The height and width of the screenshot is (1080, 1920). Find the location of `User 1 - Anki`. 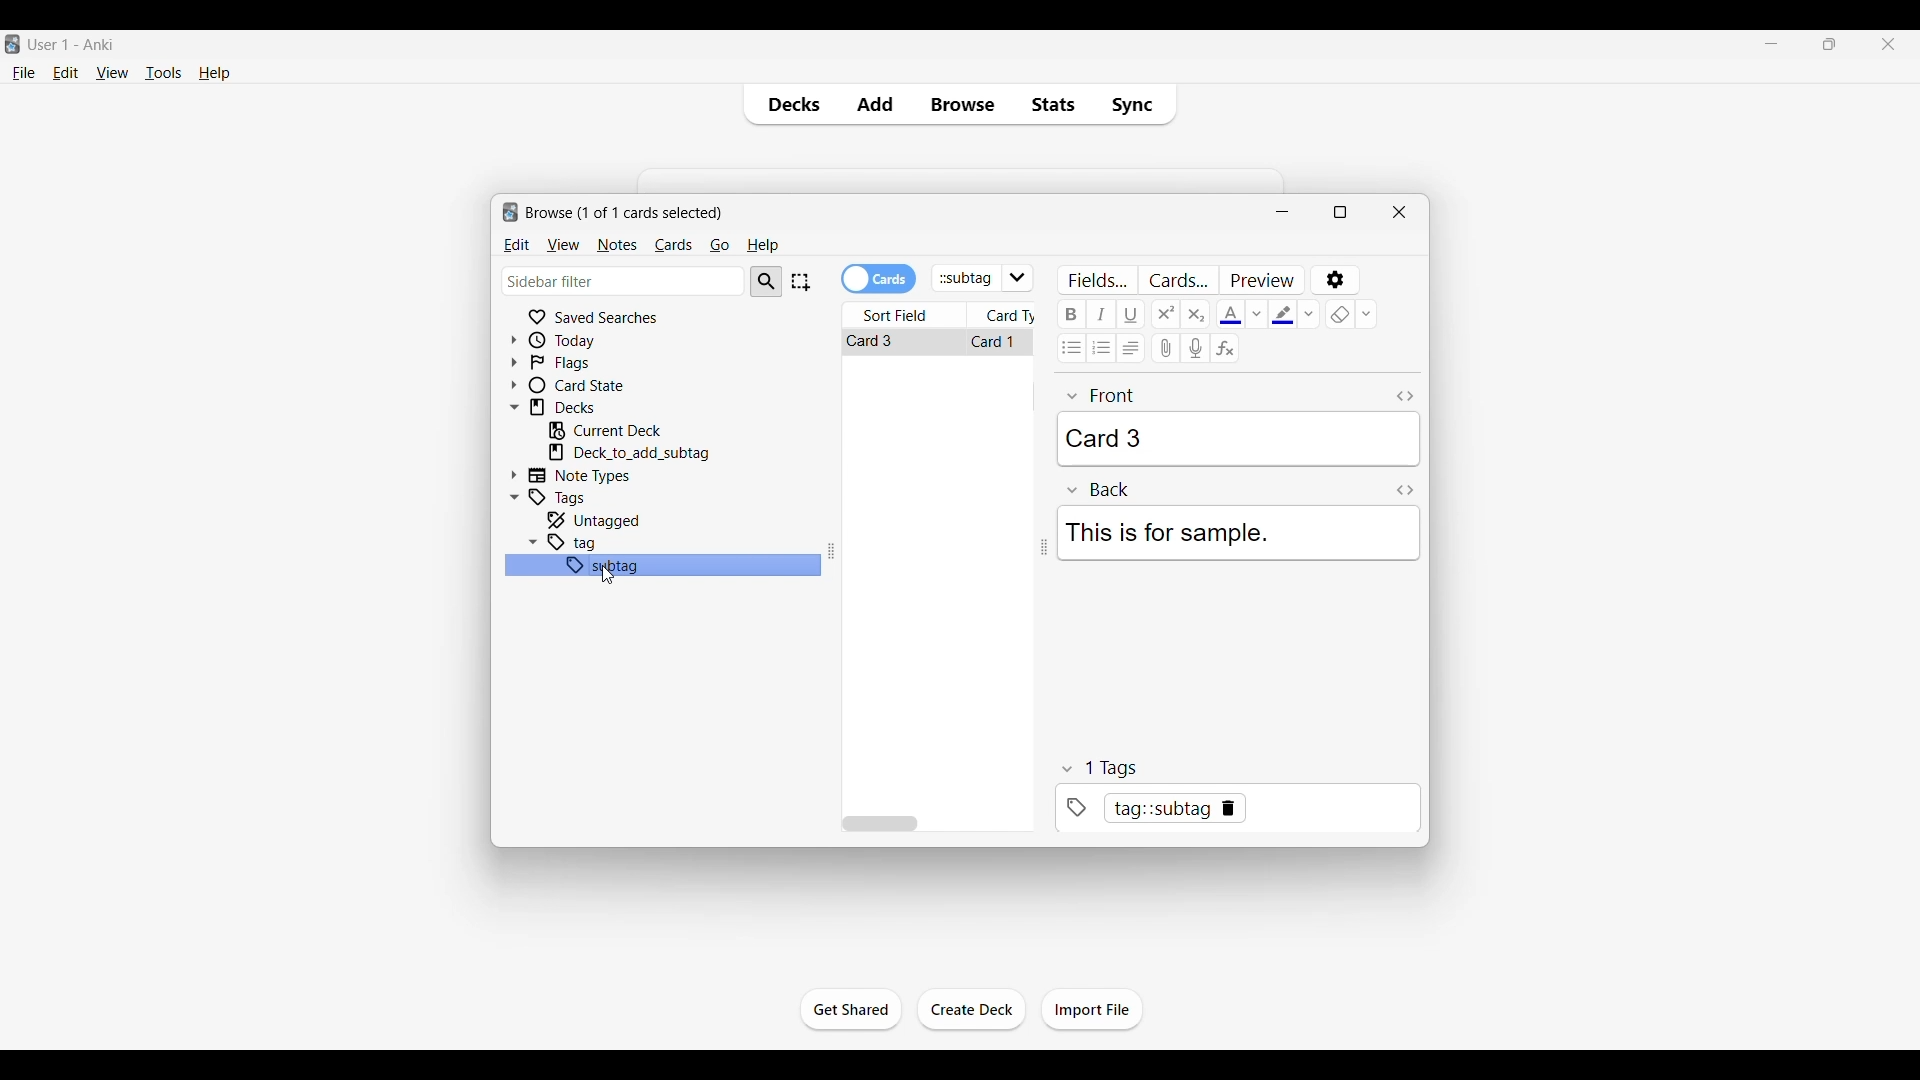

User 1 - Anki is located at coordinates (72, 43).